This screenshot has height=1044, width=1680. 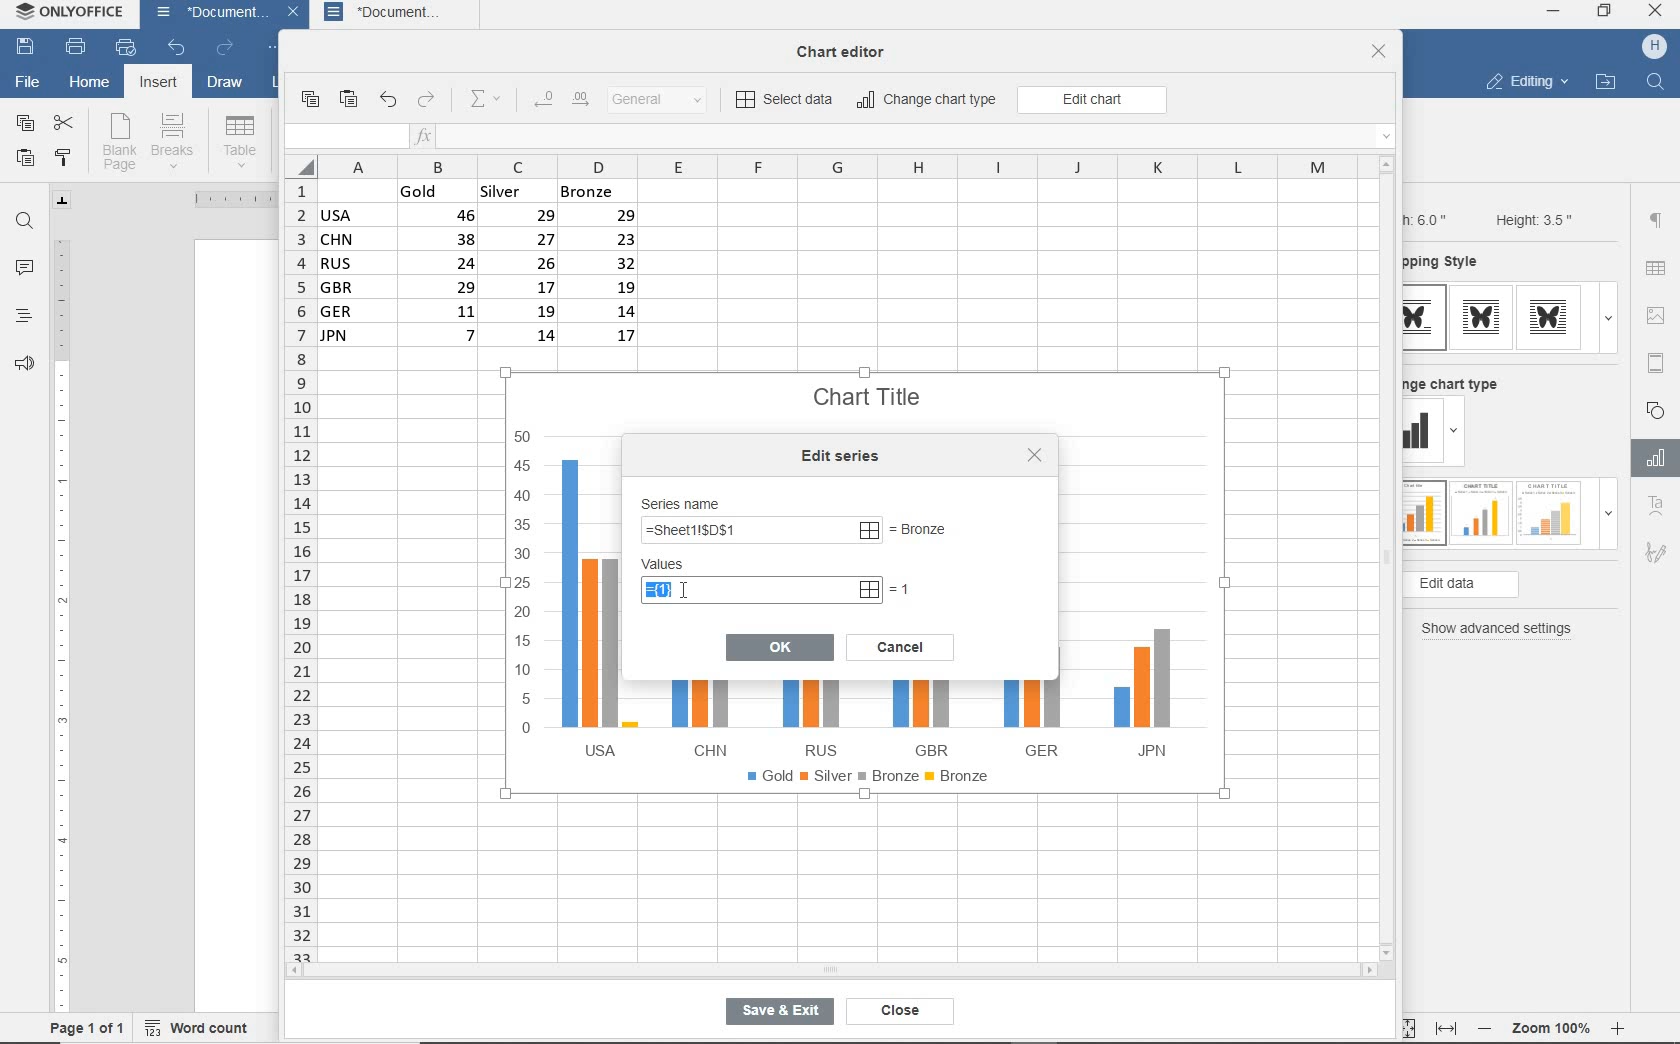 What do you see at coordinates (487, 269) in the screenshot?
I see `data` at bounding box center [487, 269].